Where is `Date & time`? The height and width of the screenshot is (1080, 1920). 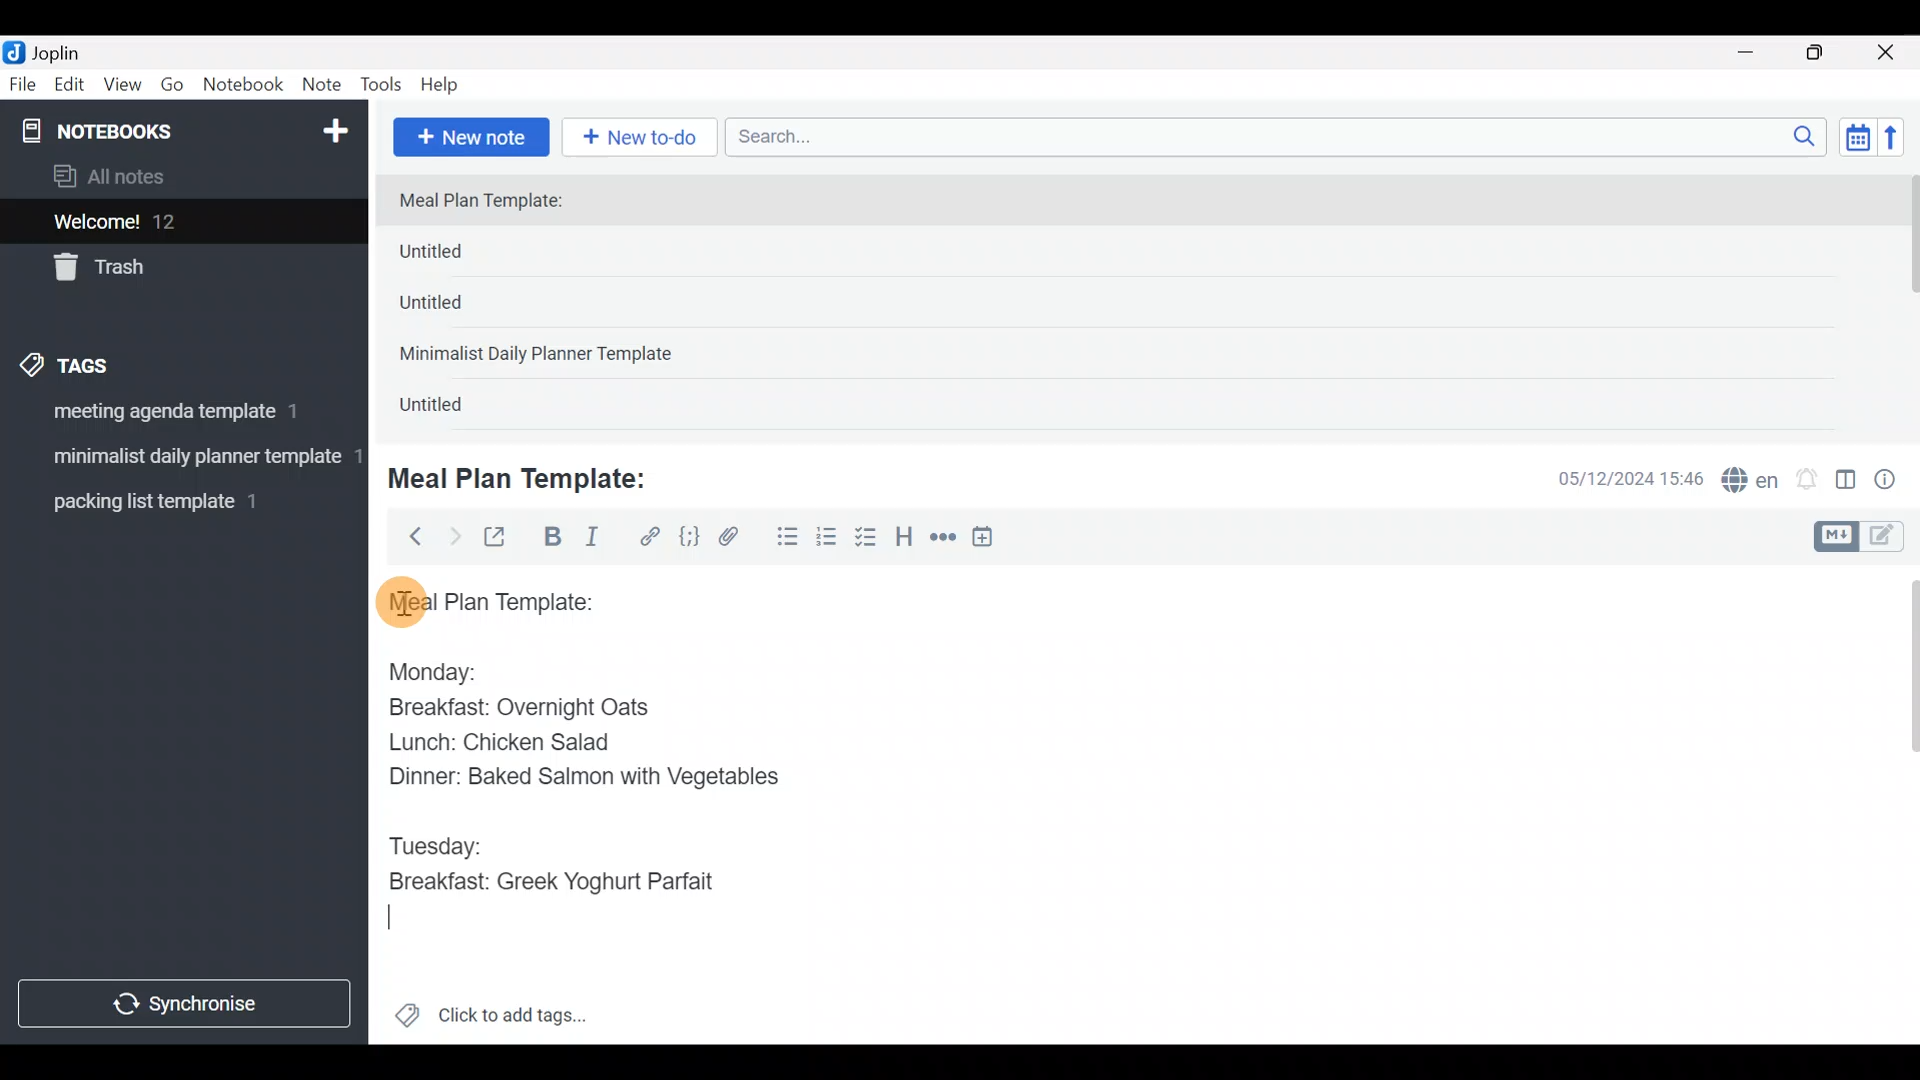 Date & time is located at coordinates (1615, 478).